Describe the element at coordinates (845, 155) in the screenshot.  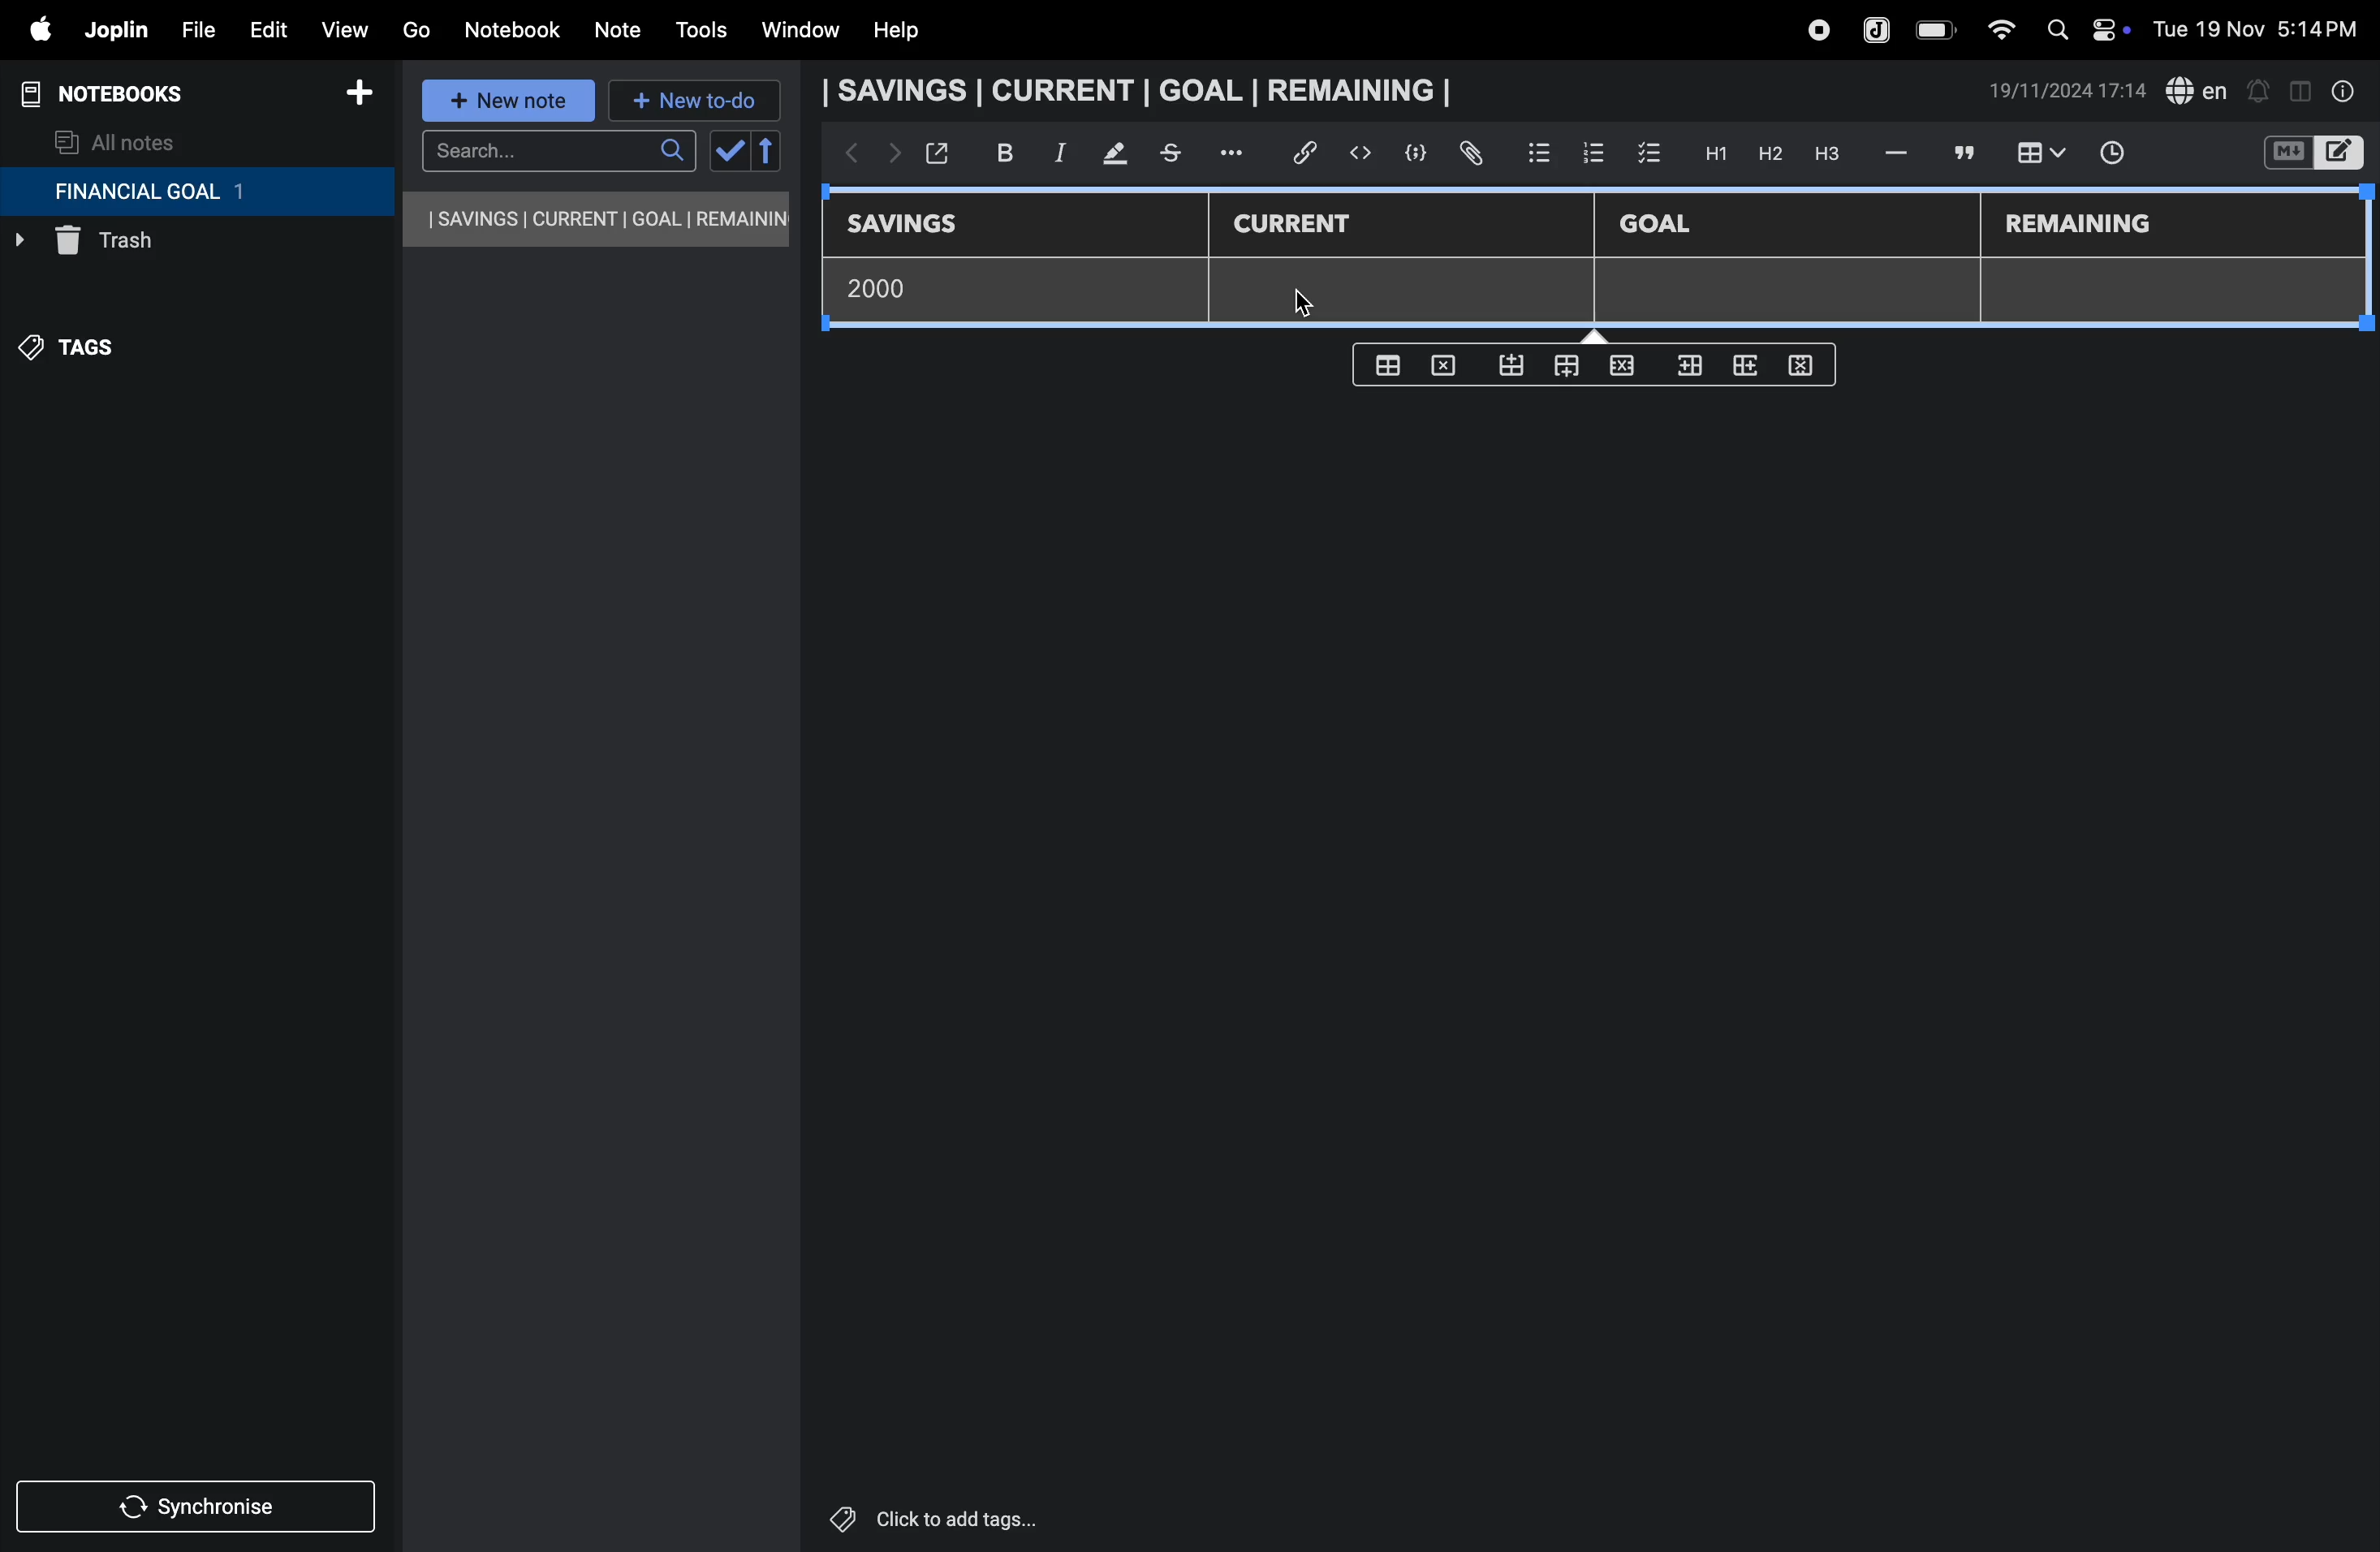
I see `backward` at that location.